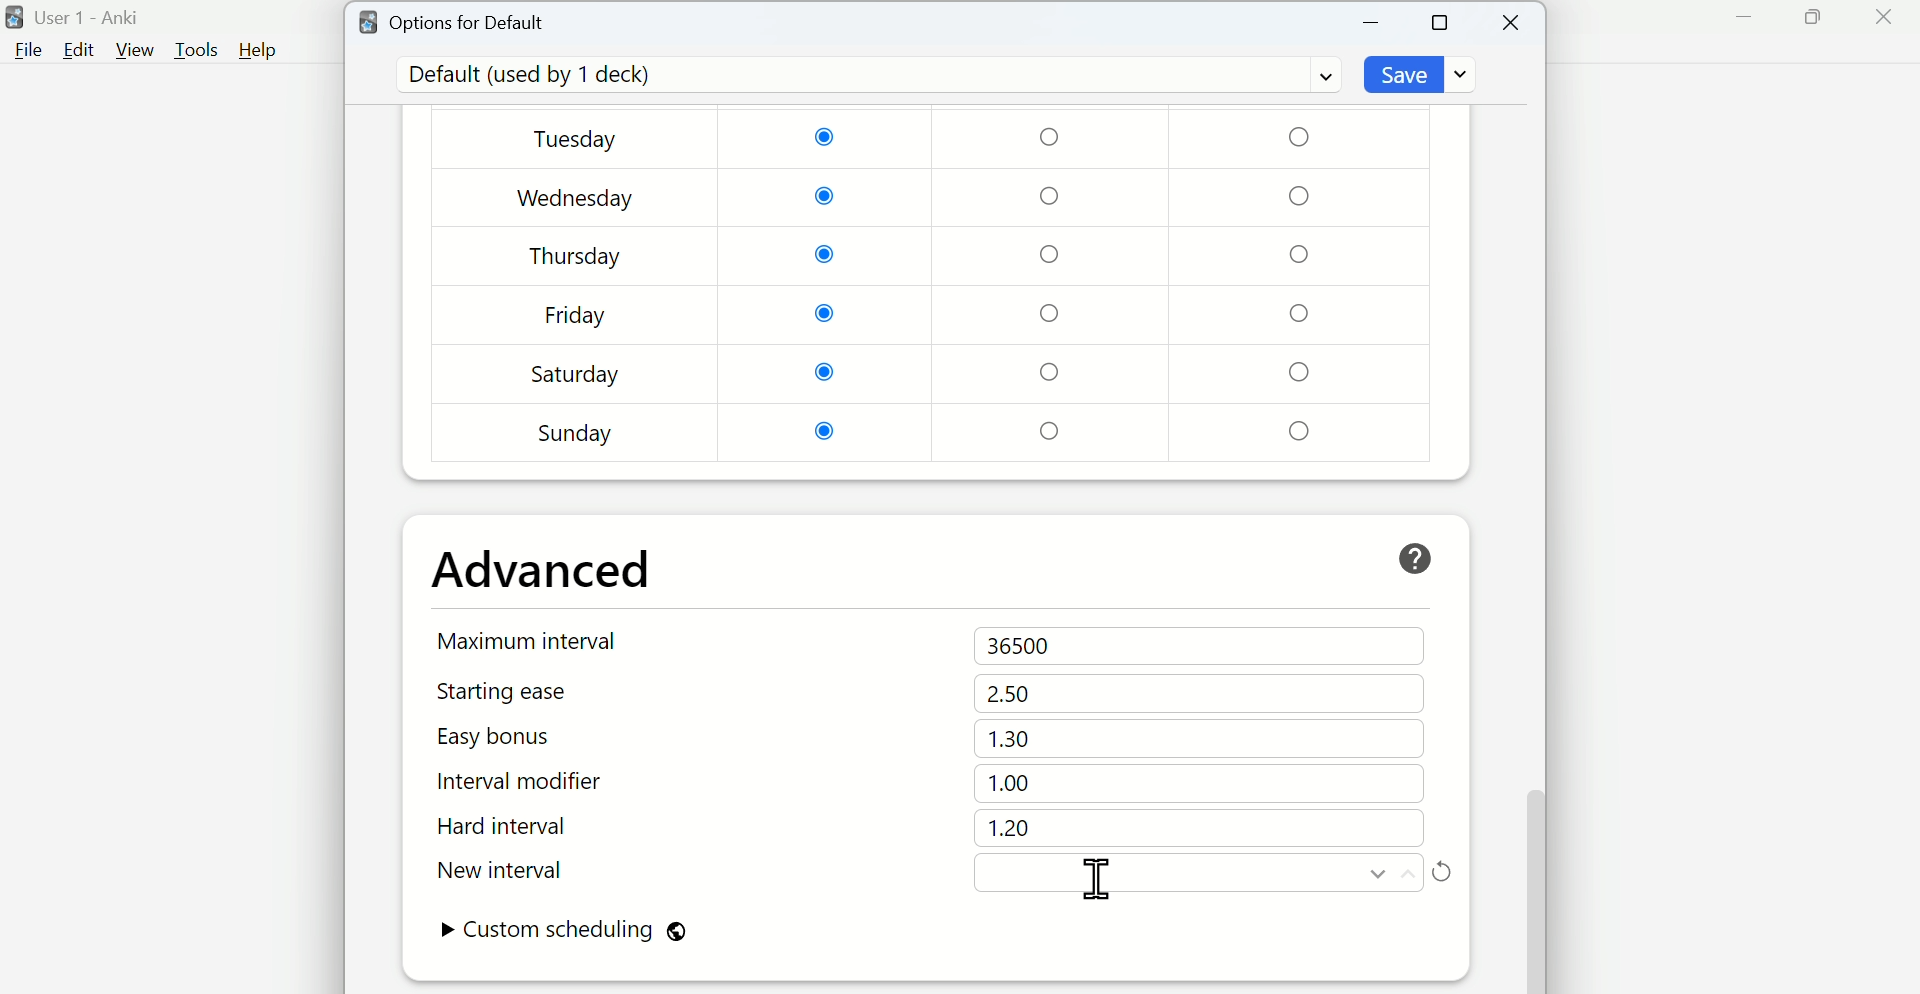 This screenshot has width=1920, height=994. I want to click on Saturday, so click(576, 374).